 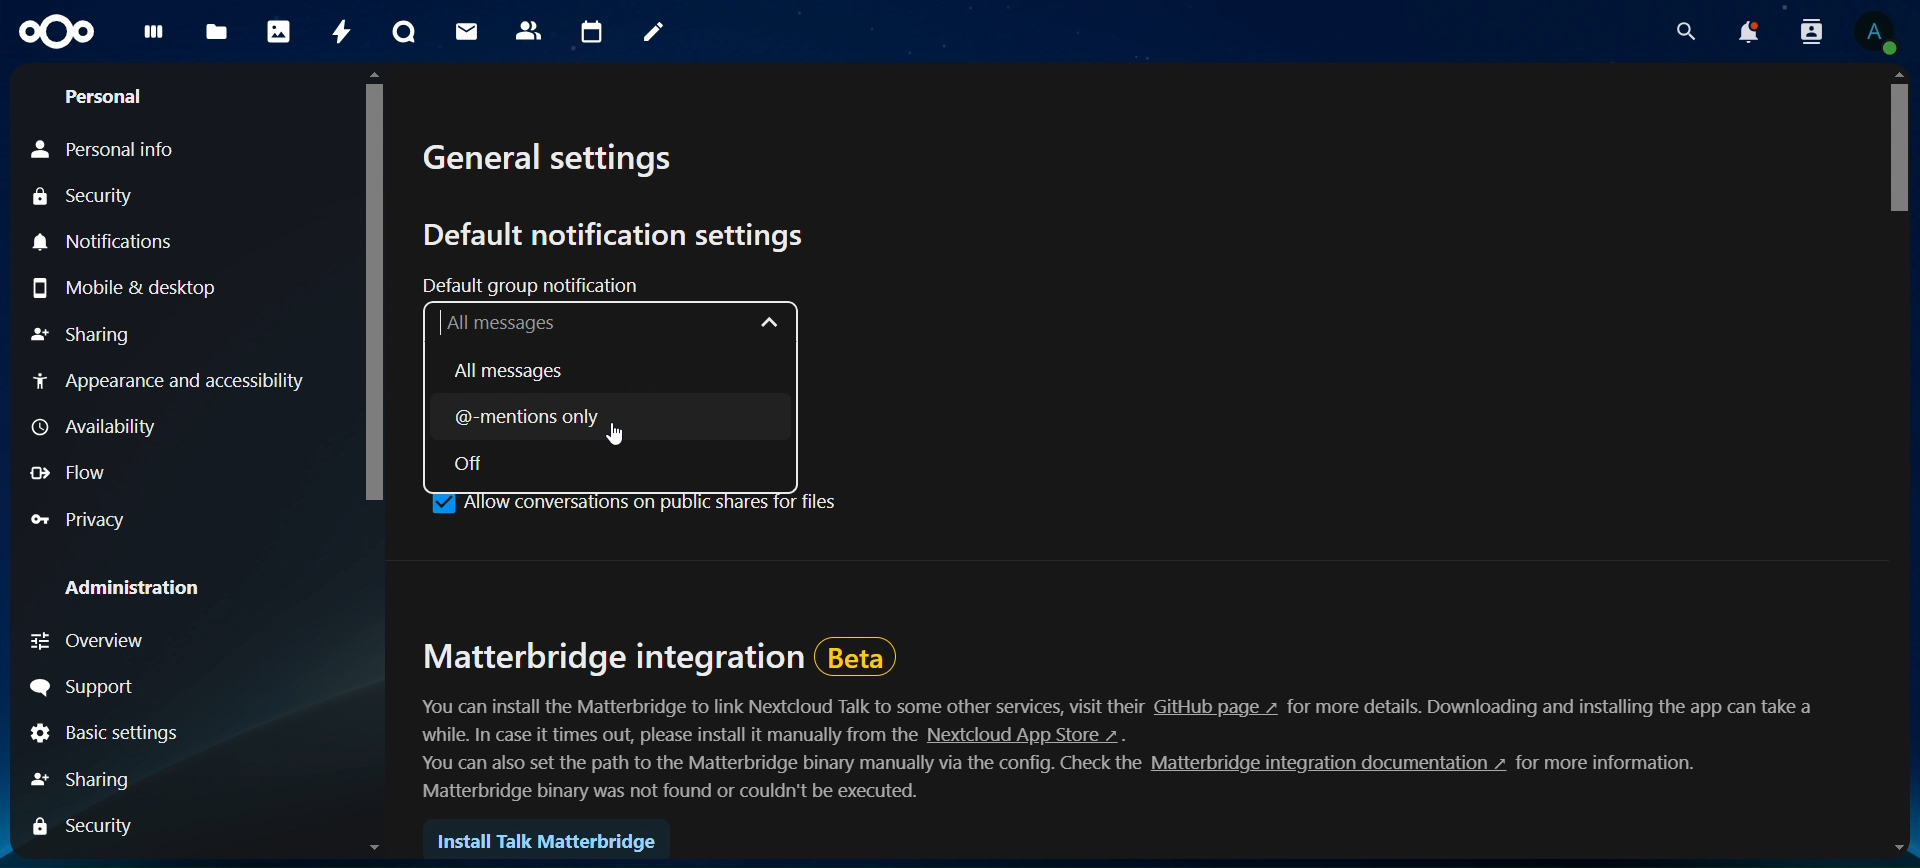 What do you see at coordinates (85, 197) in the screenshot?
I see `security` at bounding box center [85, 197].